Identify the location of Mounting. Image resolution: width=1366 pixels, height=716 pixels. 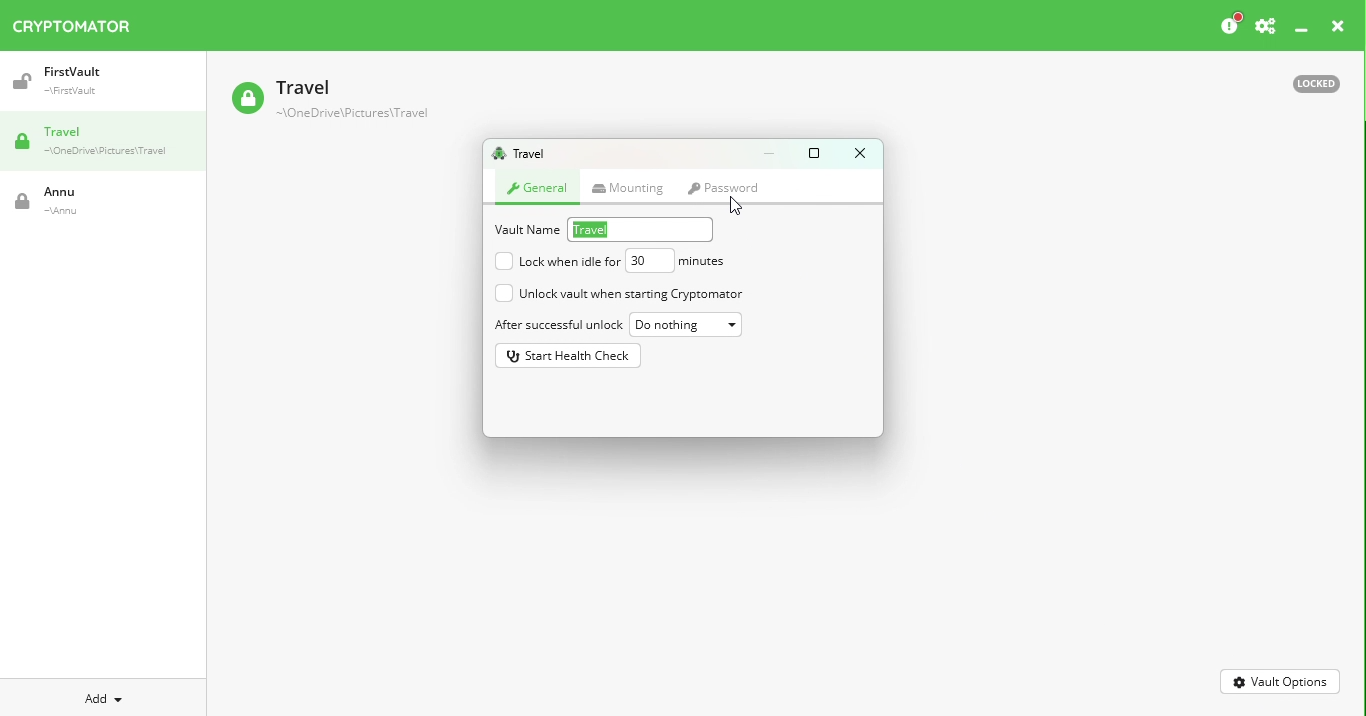
(632, 188).